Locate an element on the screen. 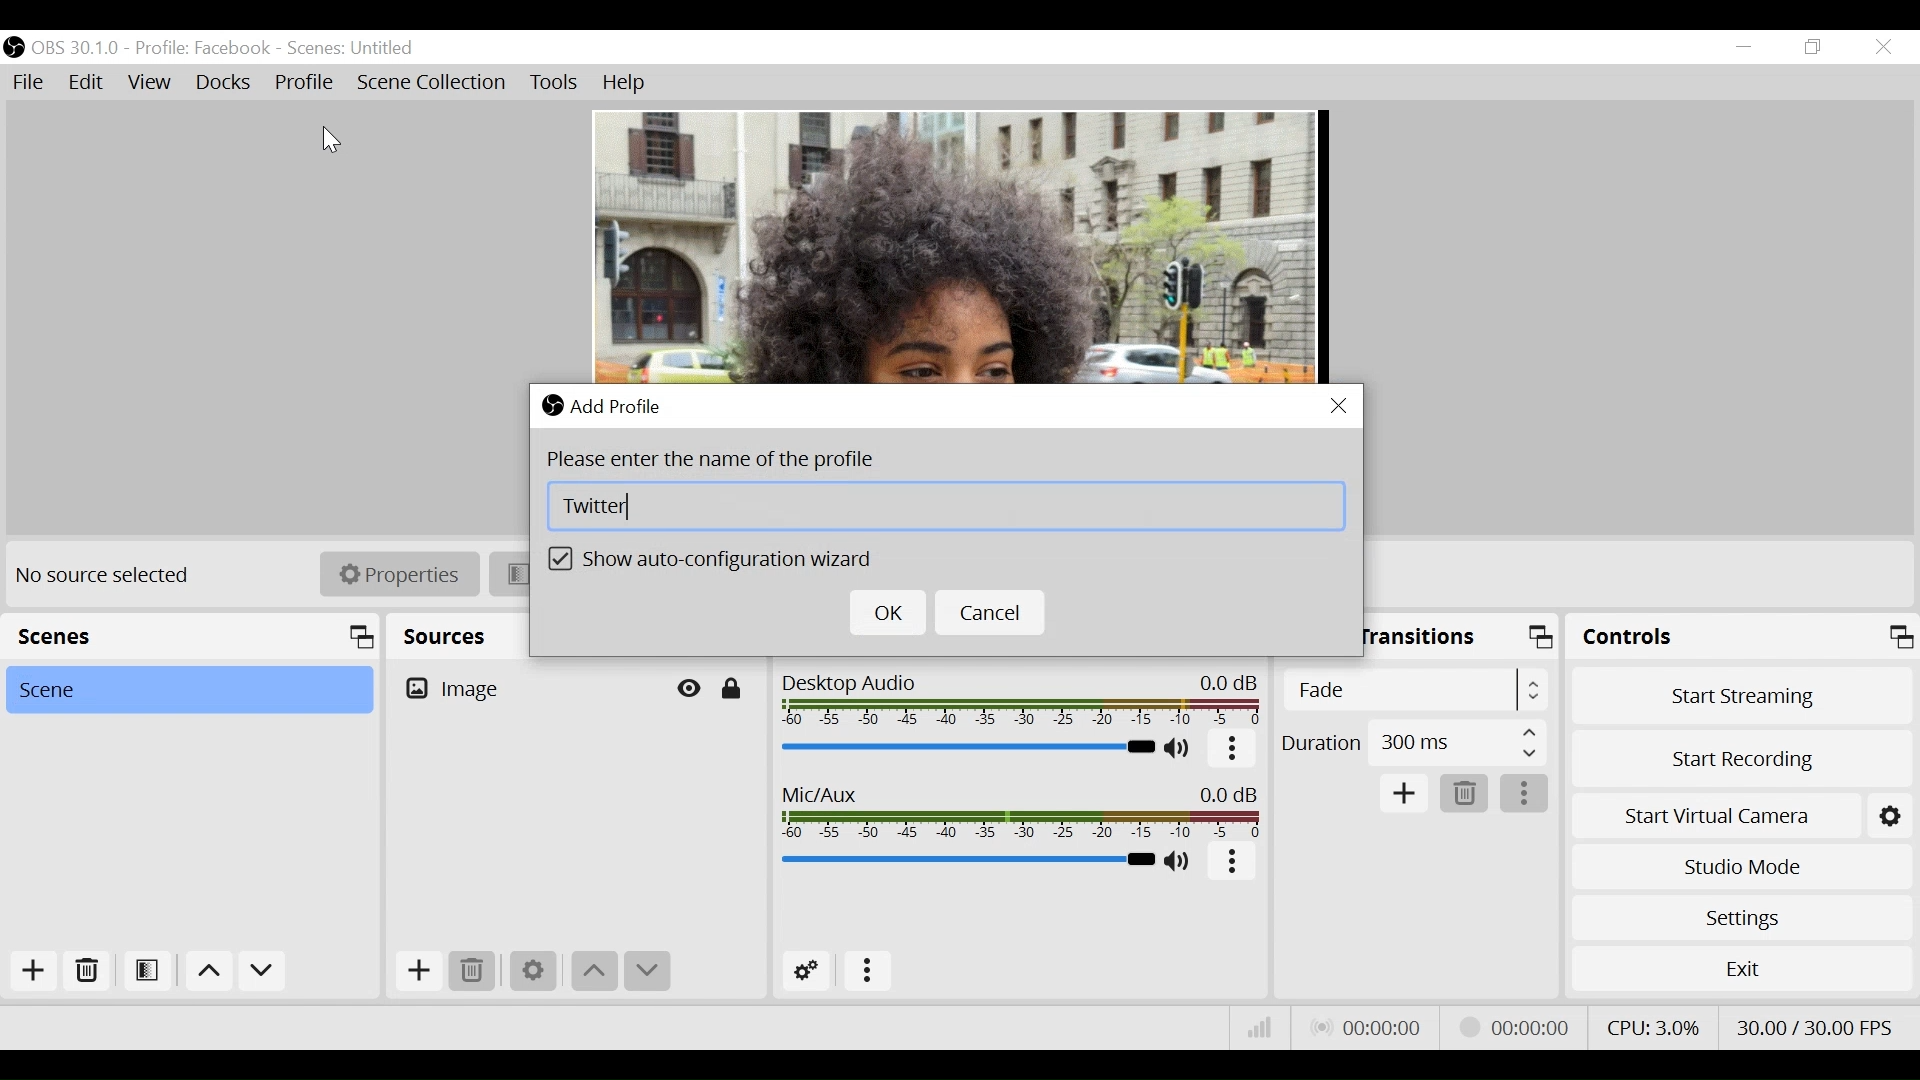 The width and height of the screenshot is (1920, 1080). Select Scene Transition is located at coordinates (1419, 689).